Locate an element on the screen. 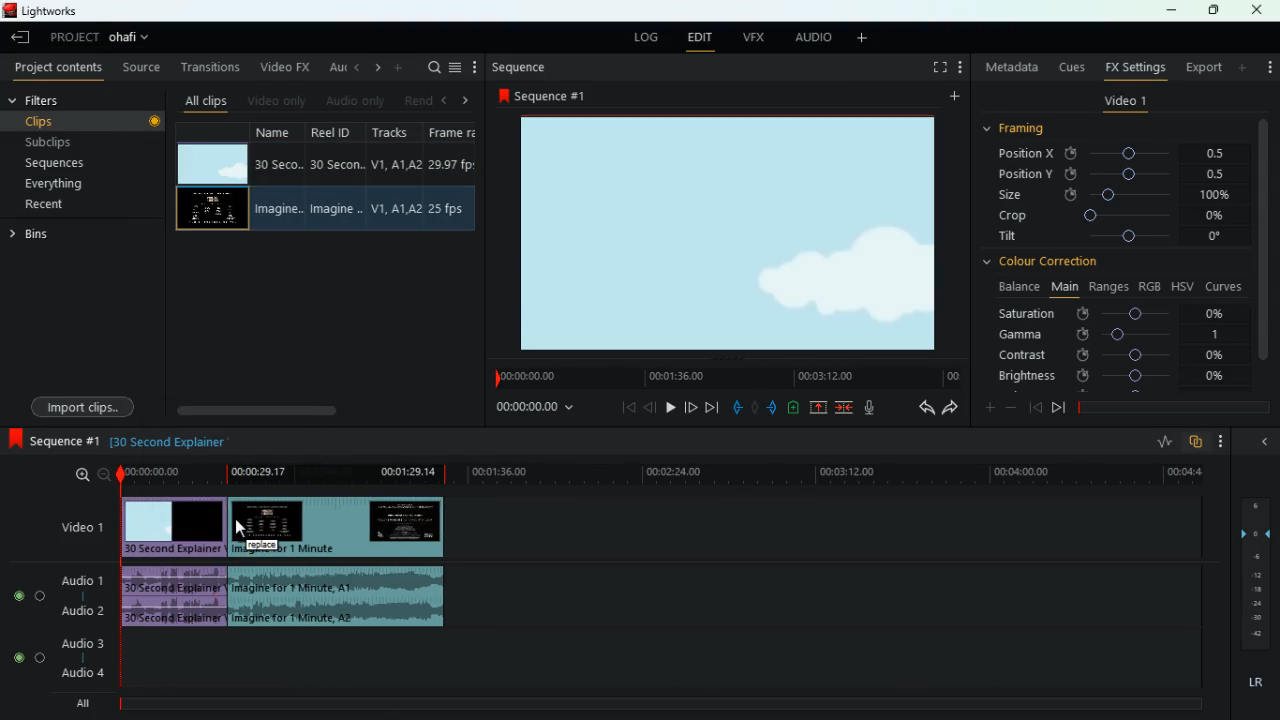 The image size is (1280, 720). export is located at coordinates (1202, 68).